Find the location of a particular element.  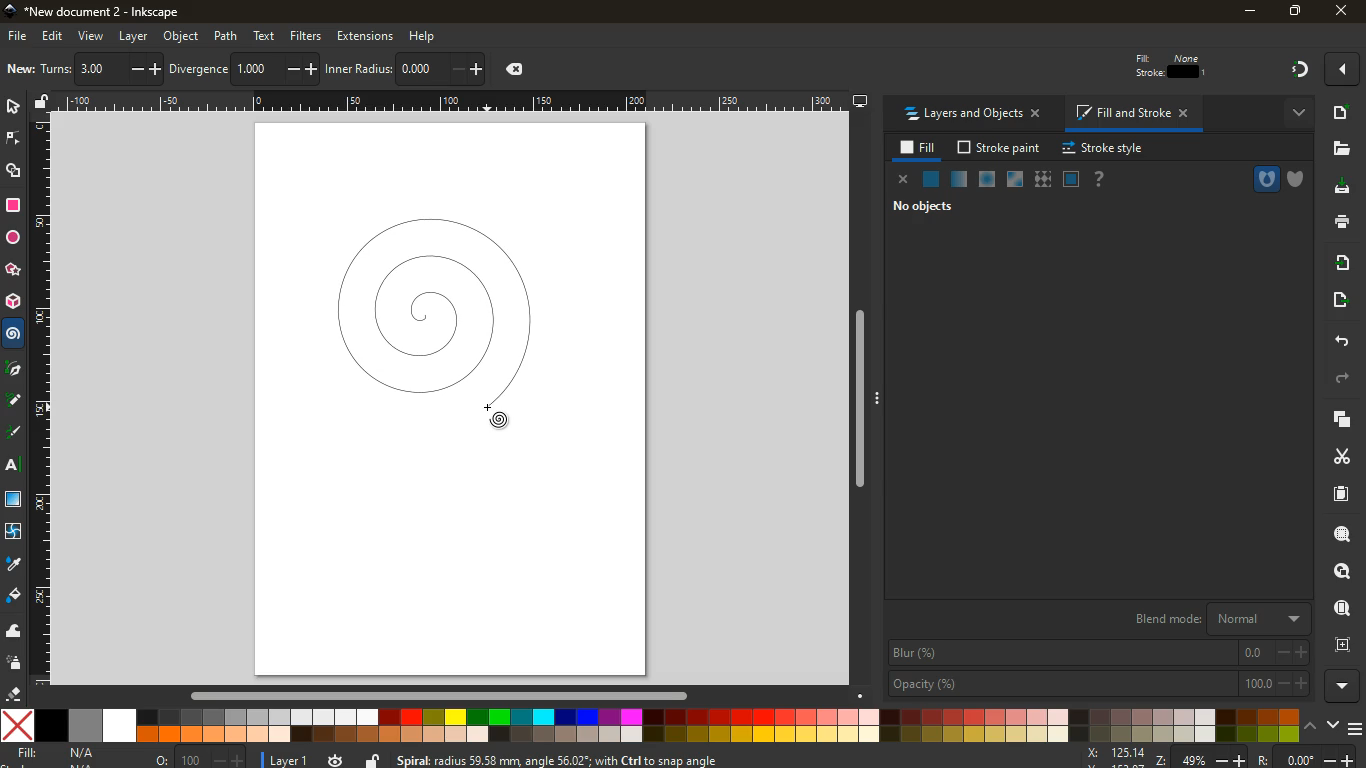

blend mode is located at coordinates (1211, 620).